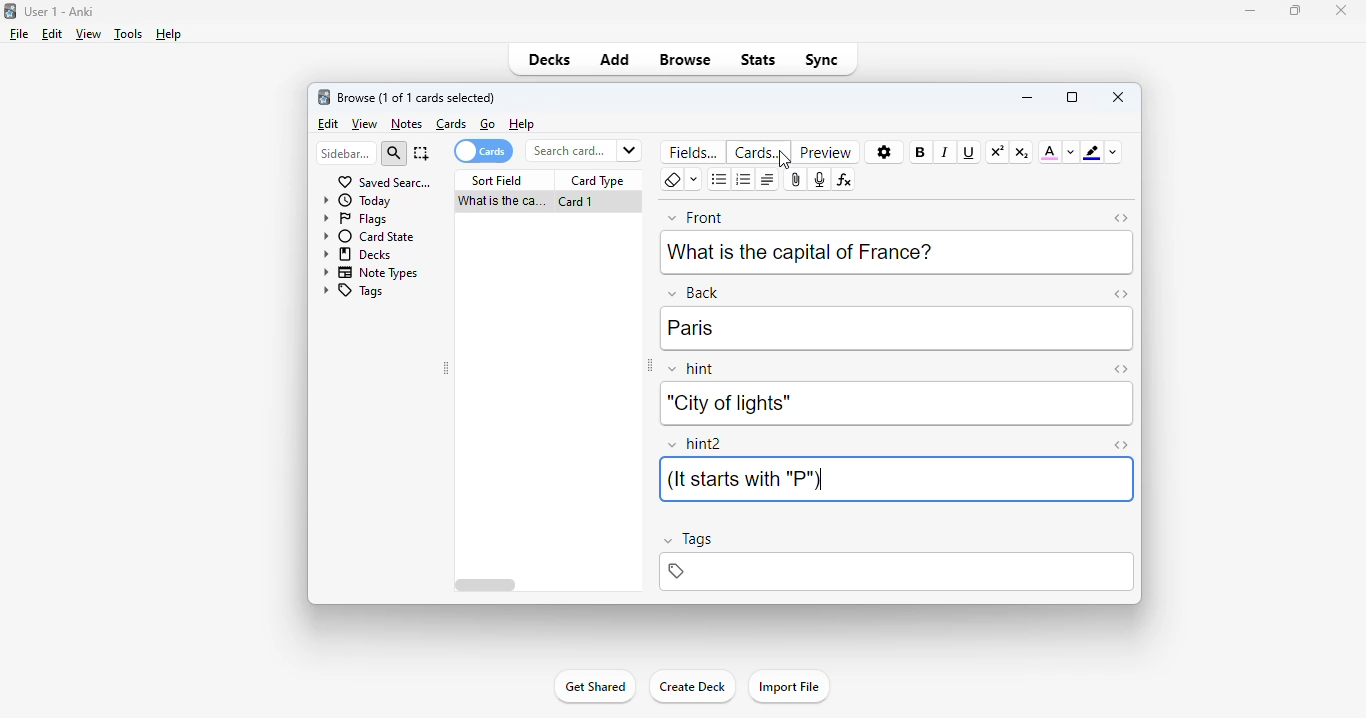 This screenshot has height=718, width=1366. I want to click on title, so click(60, 11).